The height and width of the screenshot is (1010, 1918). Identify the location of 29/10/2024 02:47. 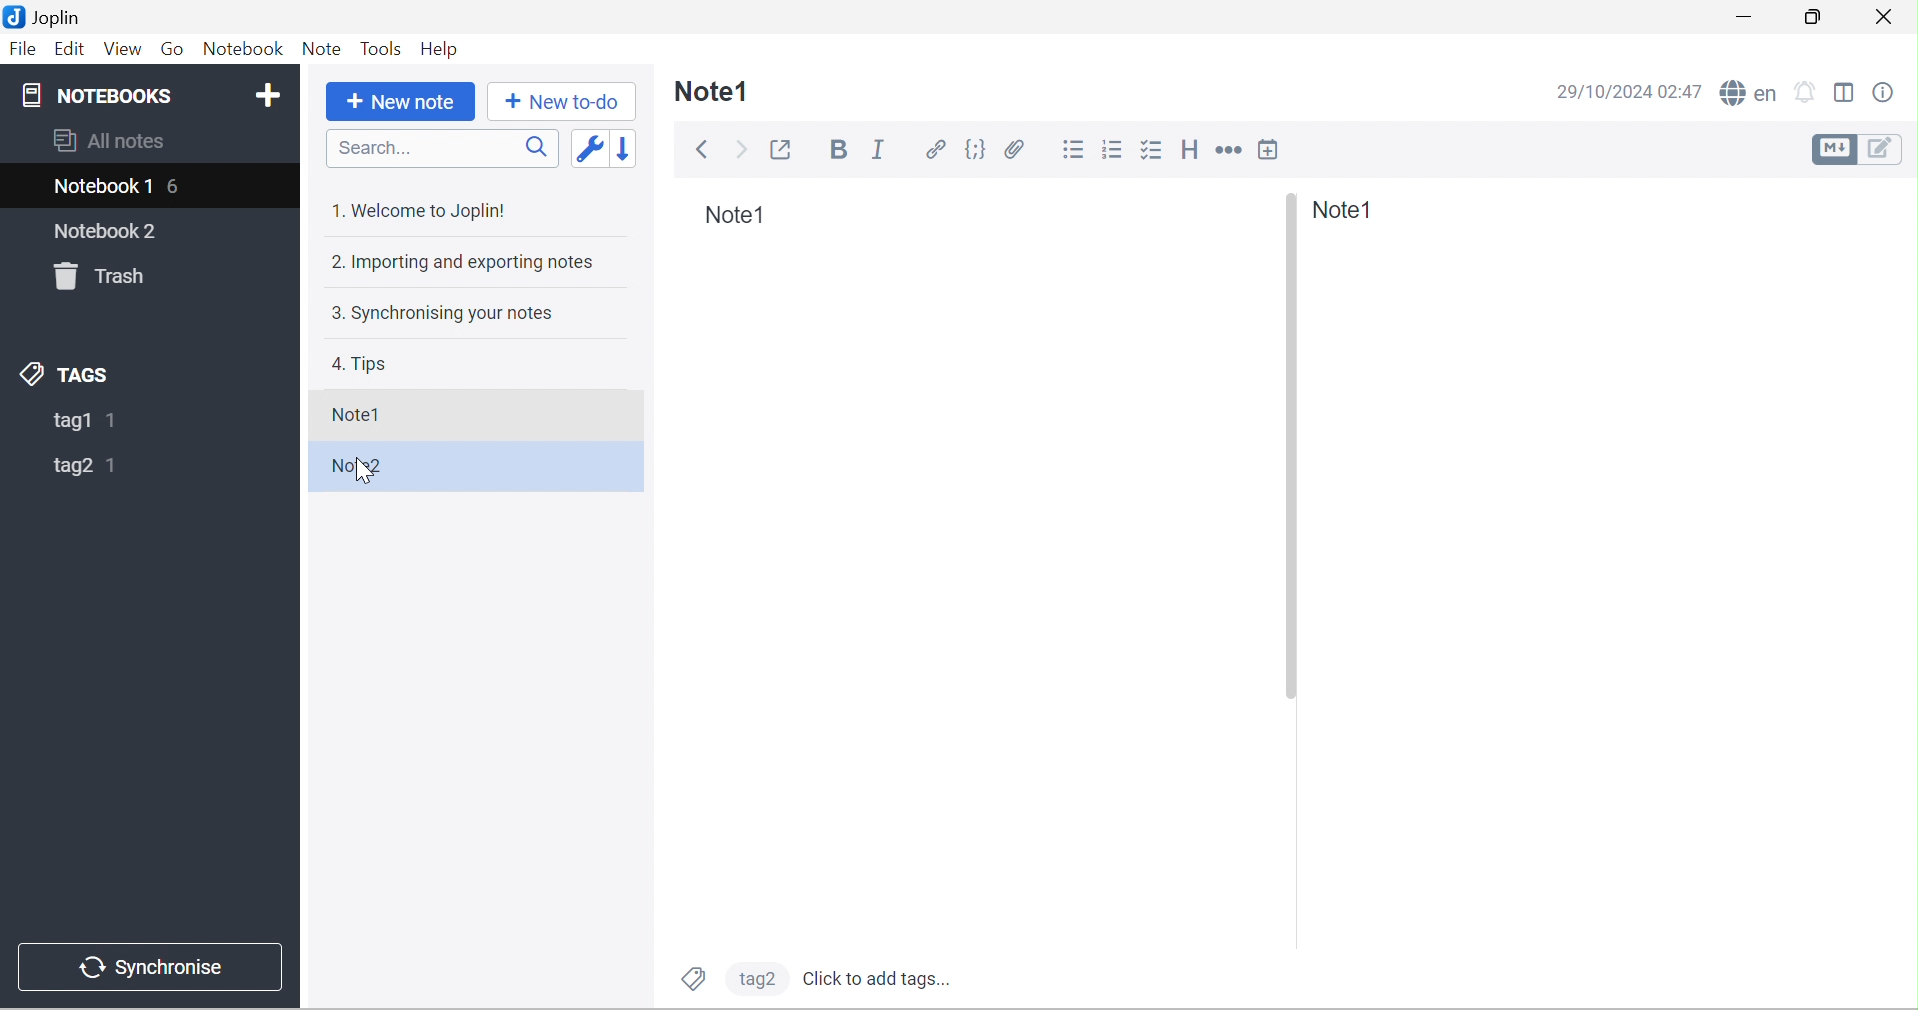
(1626, 91).